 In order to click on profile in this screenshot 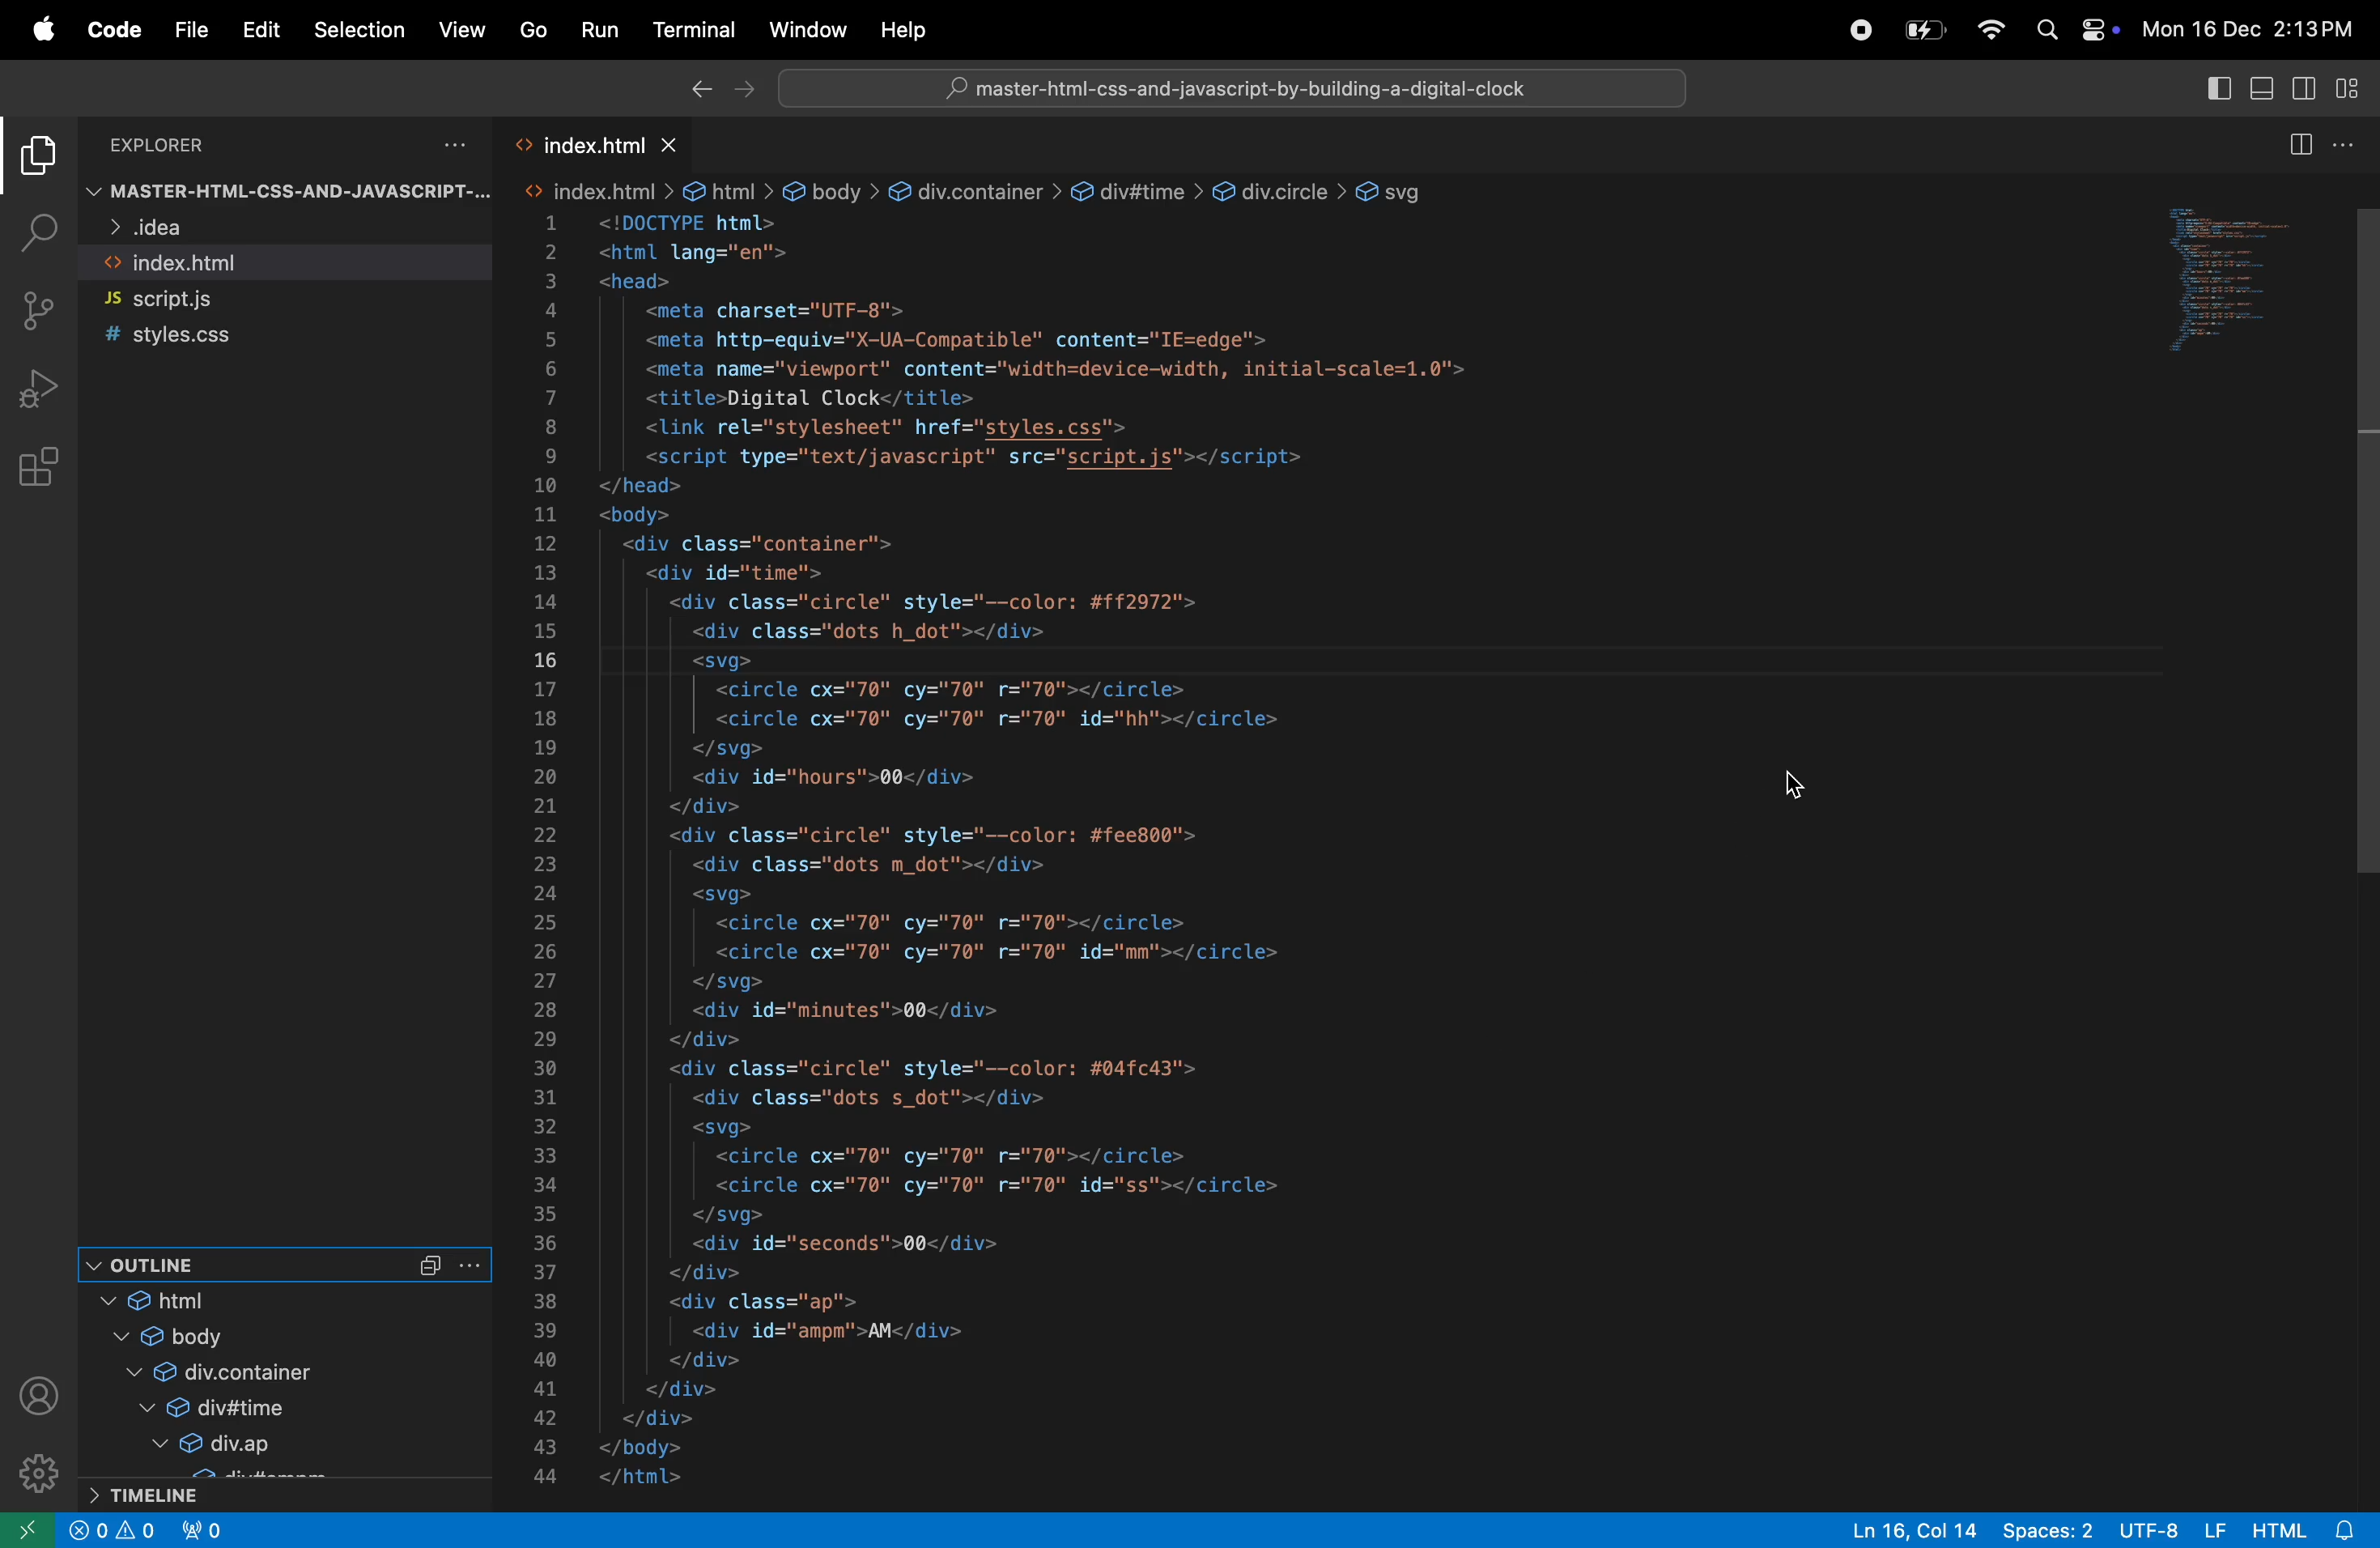, I will do `click(42, 1397)`.